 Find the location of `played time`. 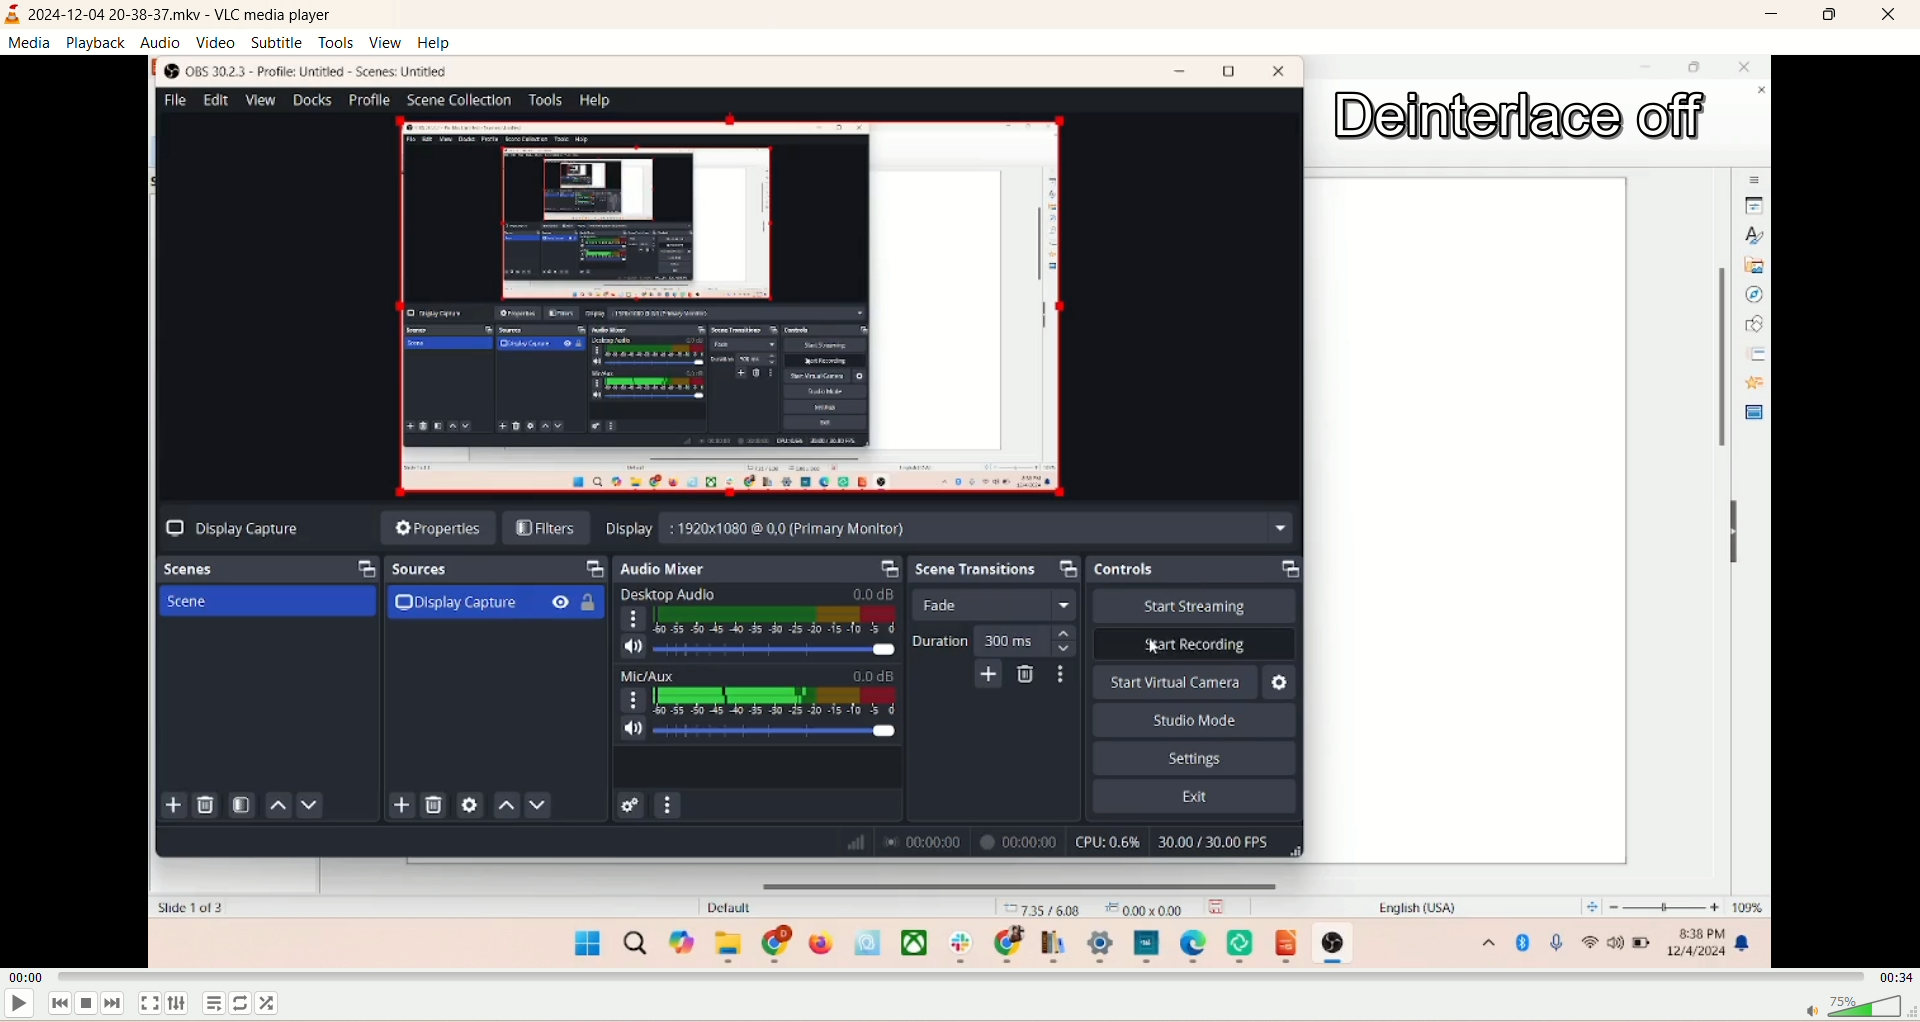

played time is located at coordinates (28, 979).